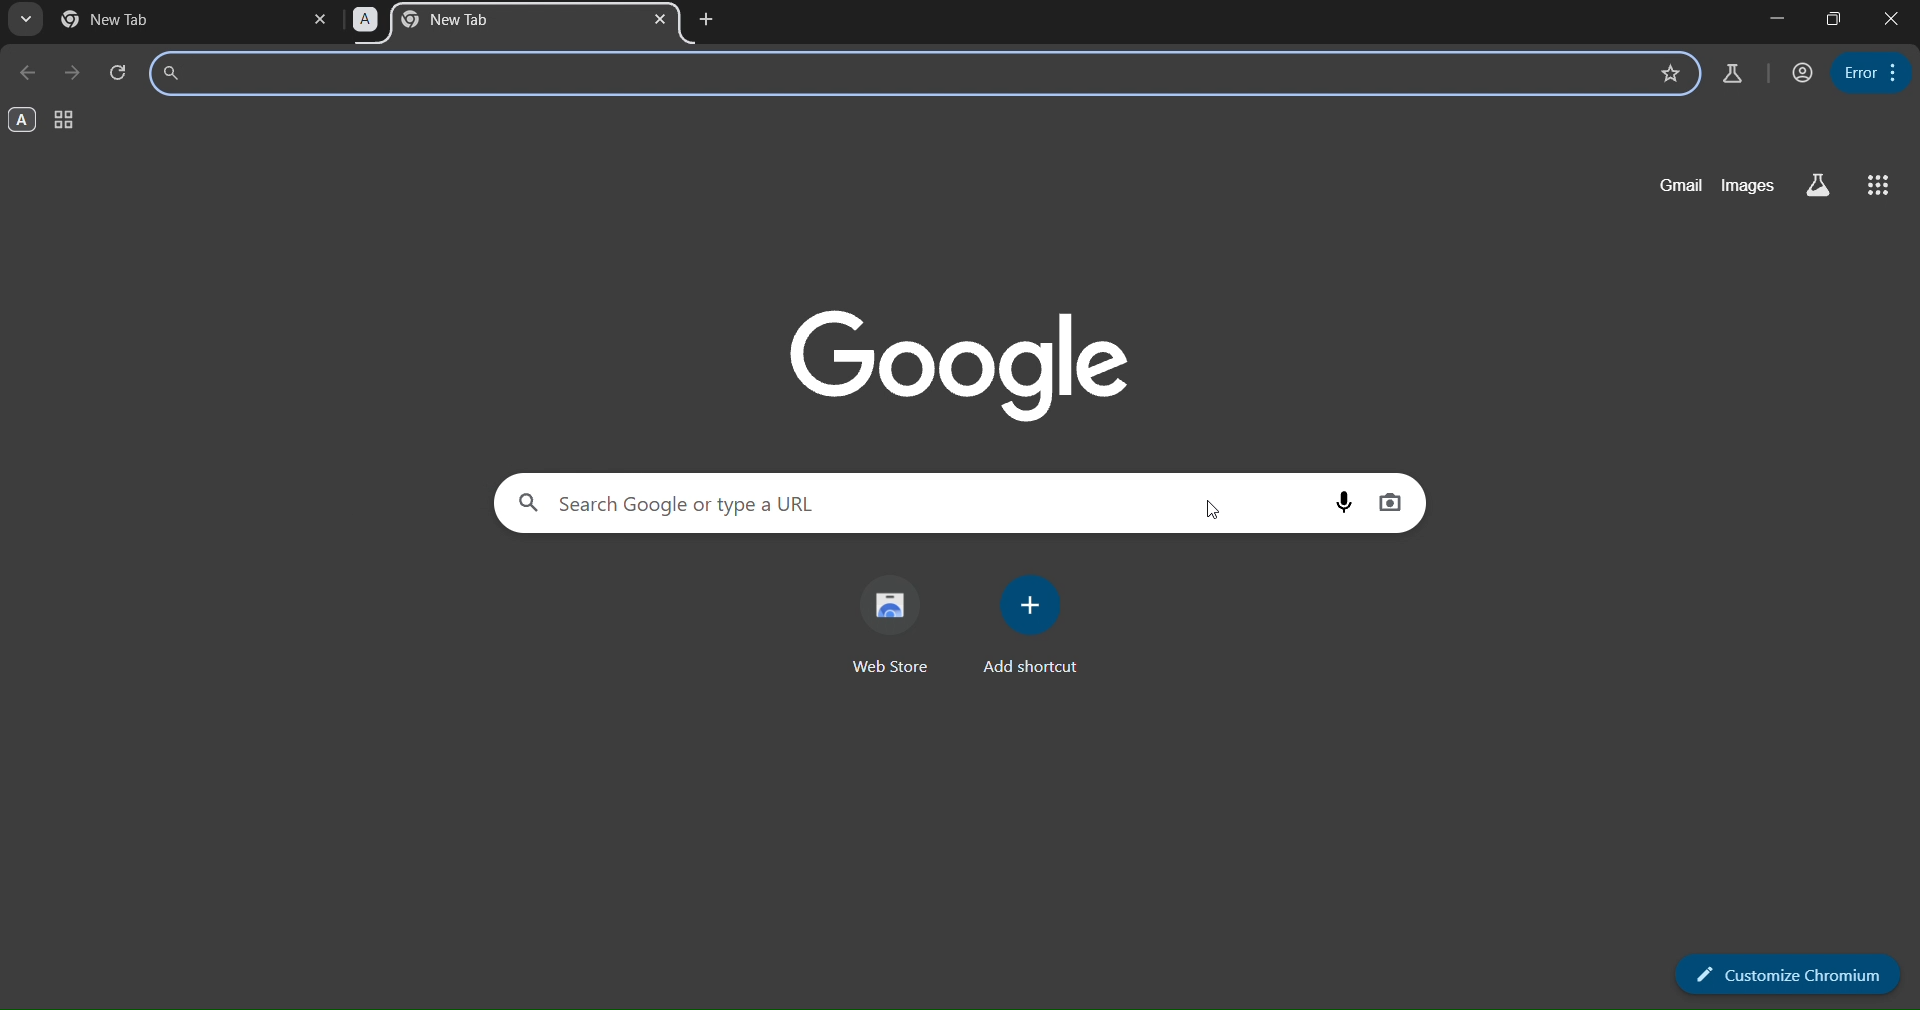 The image size is (1920, 1010). Describe the element at coordinates (1778, 18) in the screenshot. I see `minimize` at that location.